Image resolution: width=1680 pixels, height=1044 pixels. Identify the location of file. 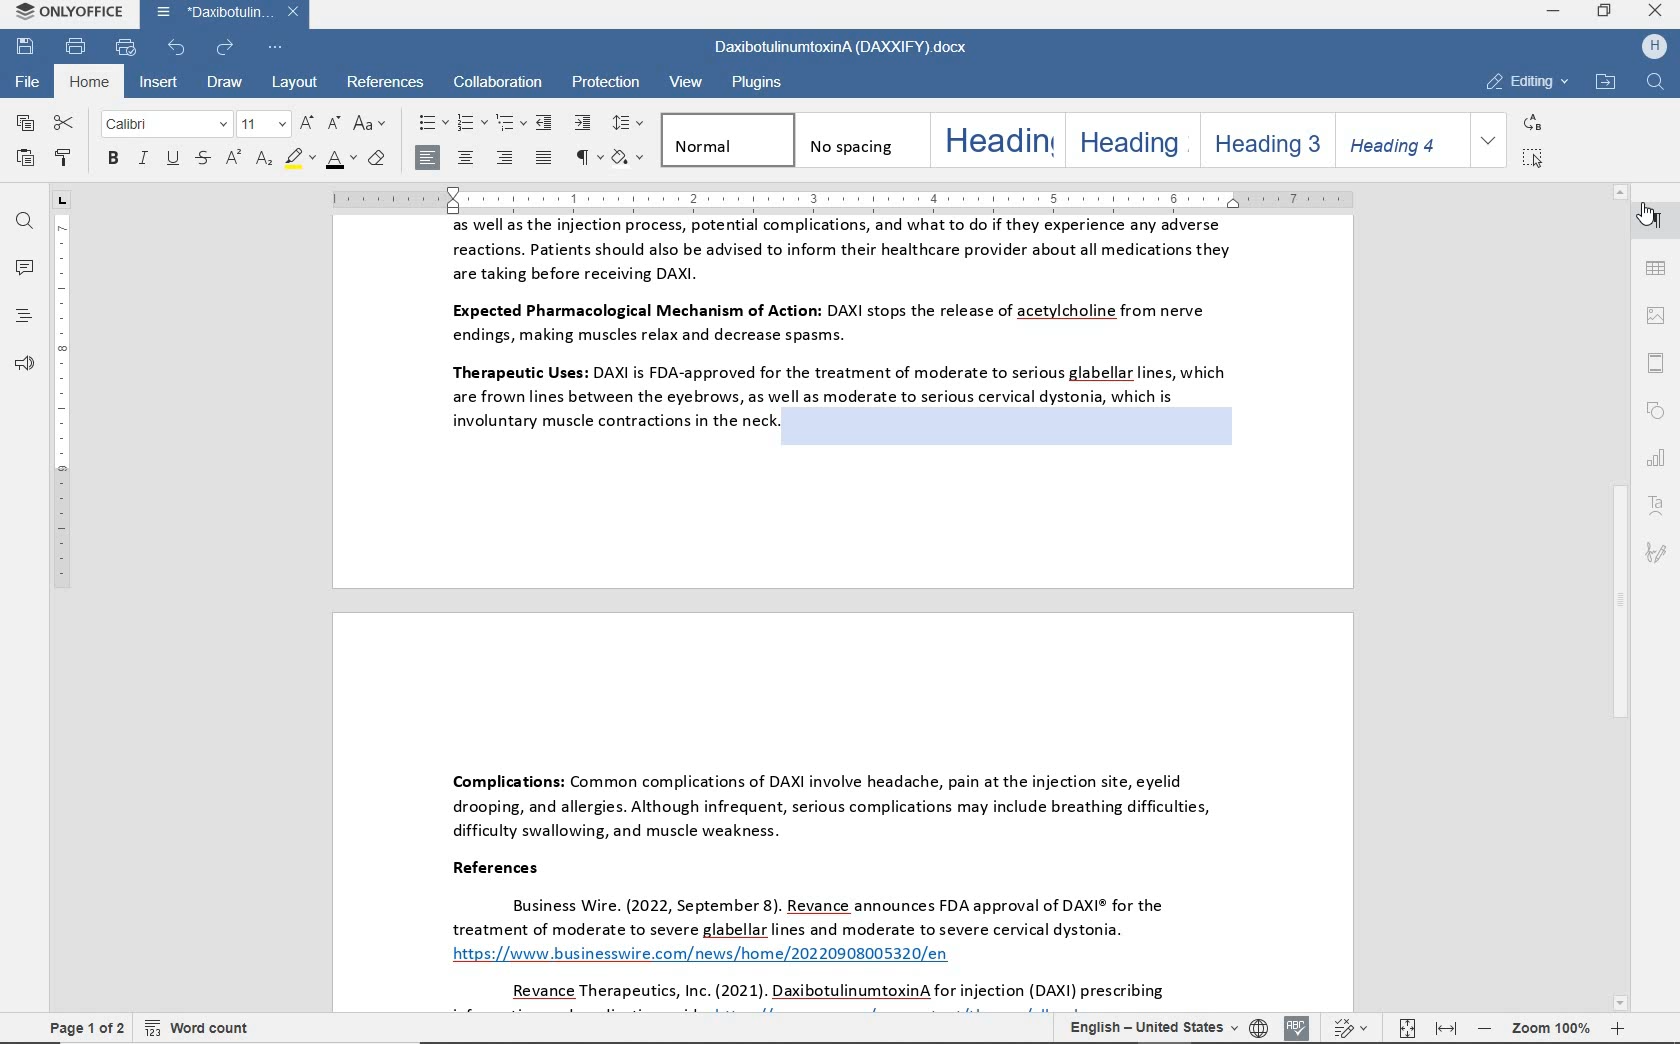
(29, 82).